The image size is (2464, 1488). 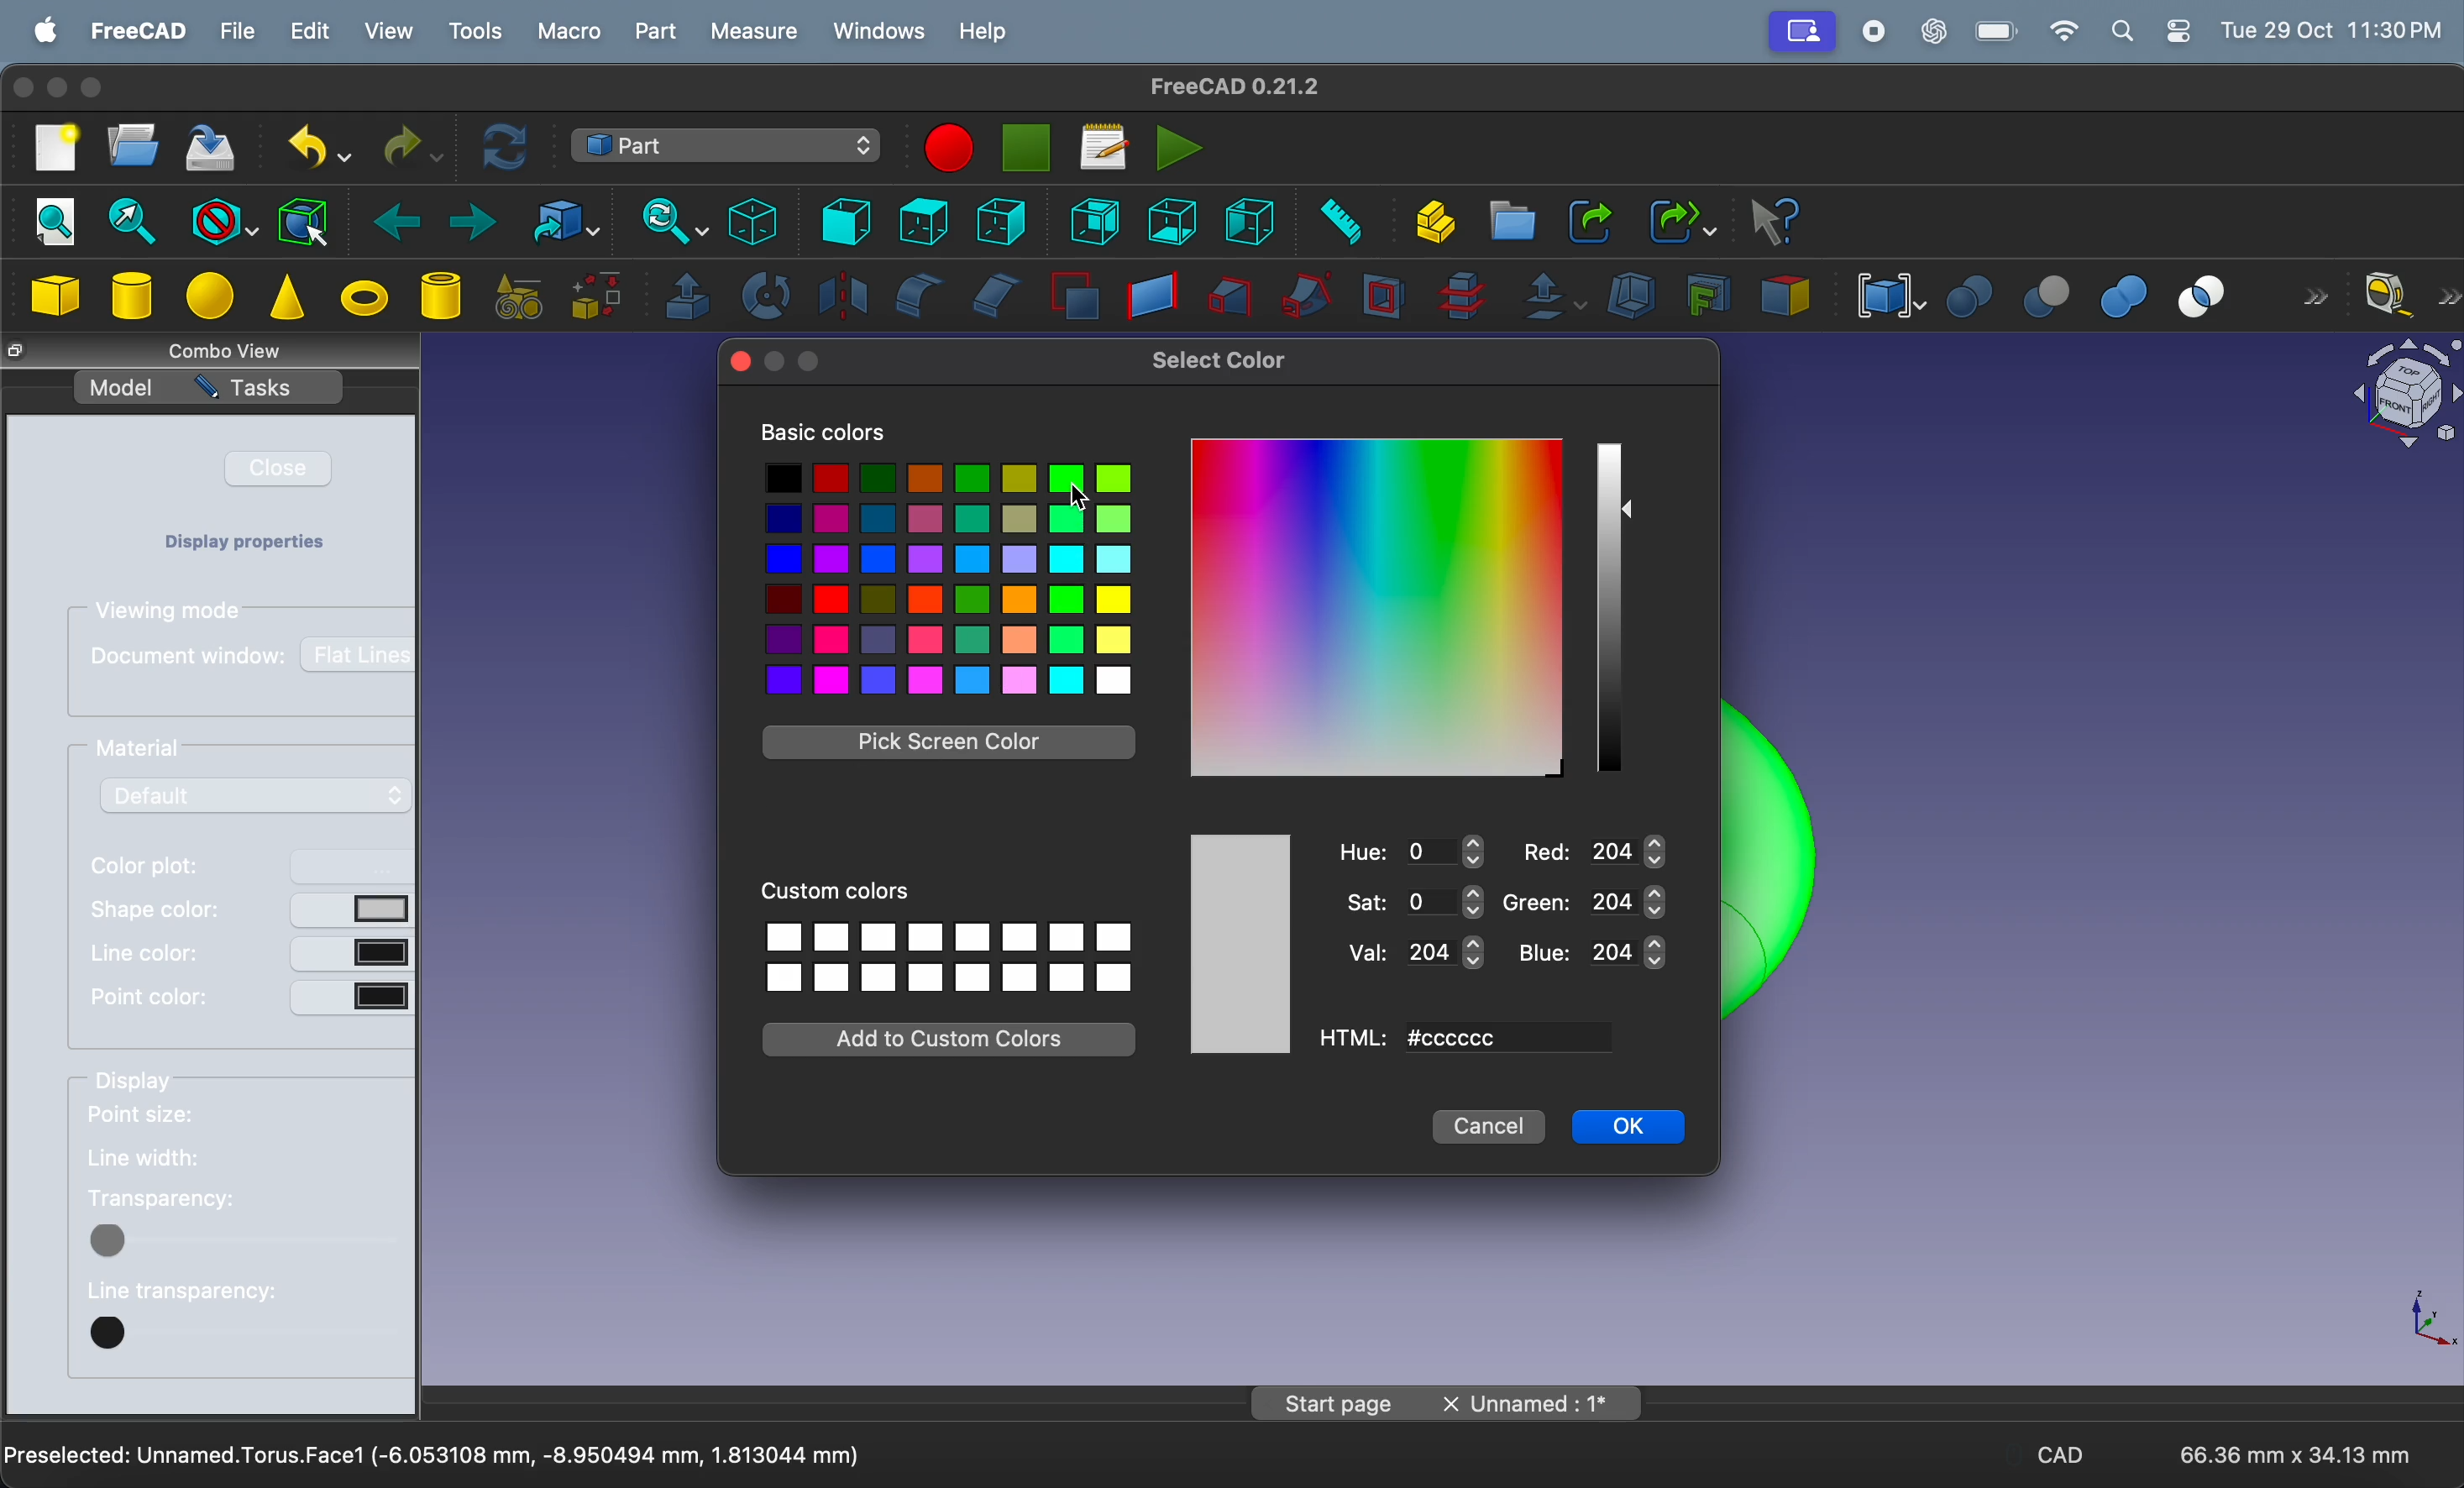 I want to click on chatgpt, so click(x=1933, y=29).